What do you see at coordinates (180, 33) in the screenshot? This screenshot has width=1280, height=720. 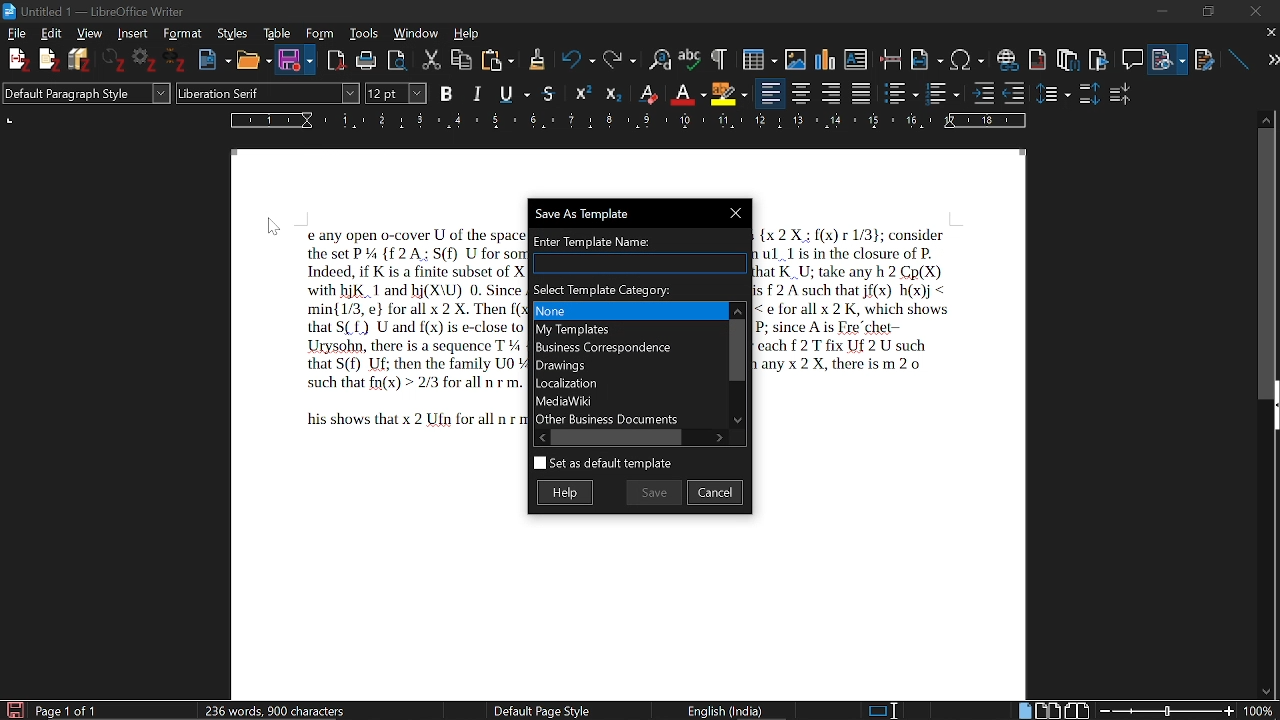 I see `Format` at bounding box center [180, 33].